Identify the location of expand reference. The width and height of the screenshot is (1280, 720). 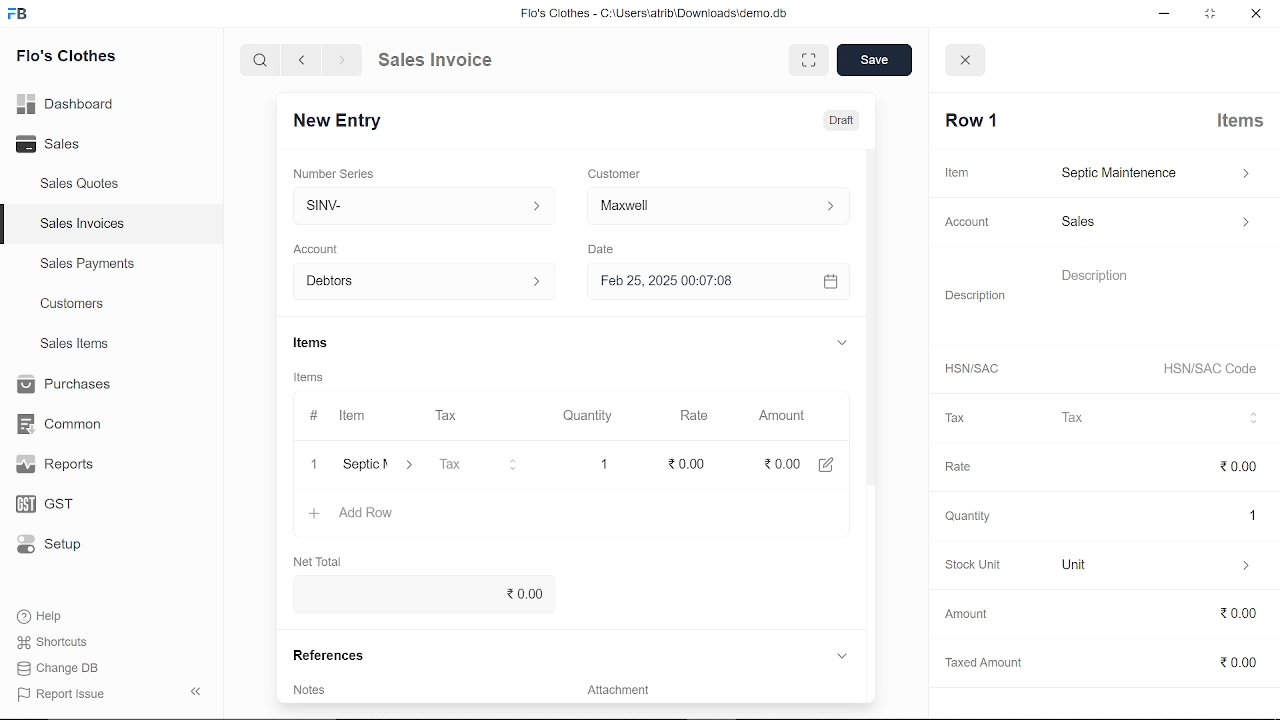
(841, 656).